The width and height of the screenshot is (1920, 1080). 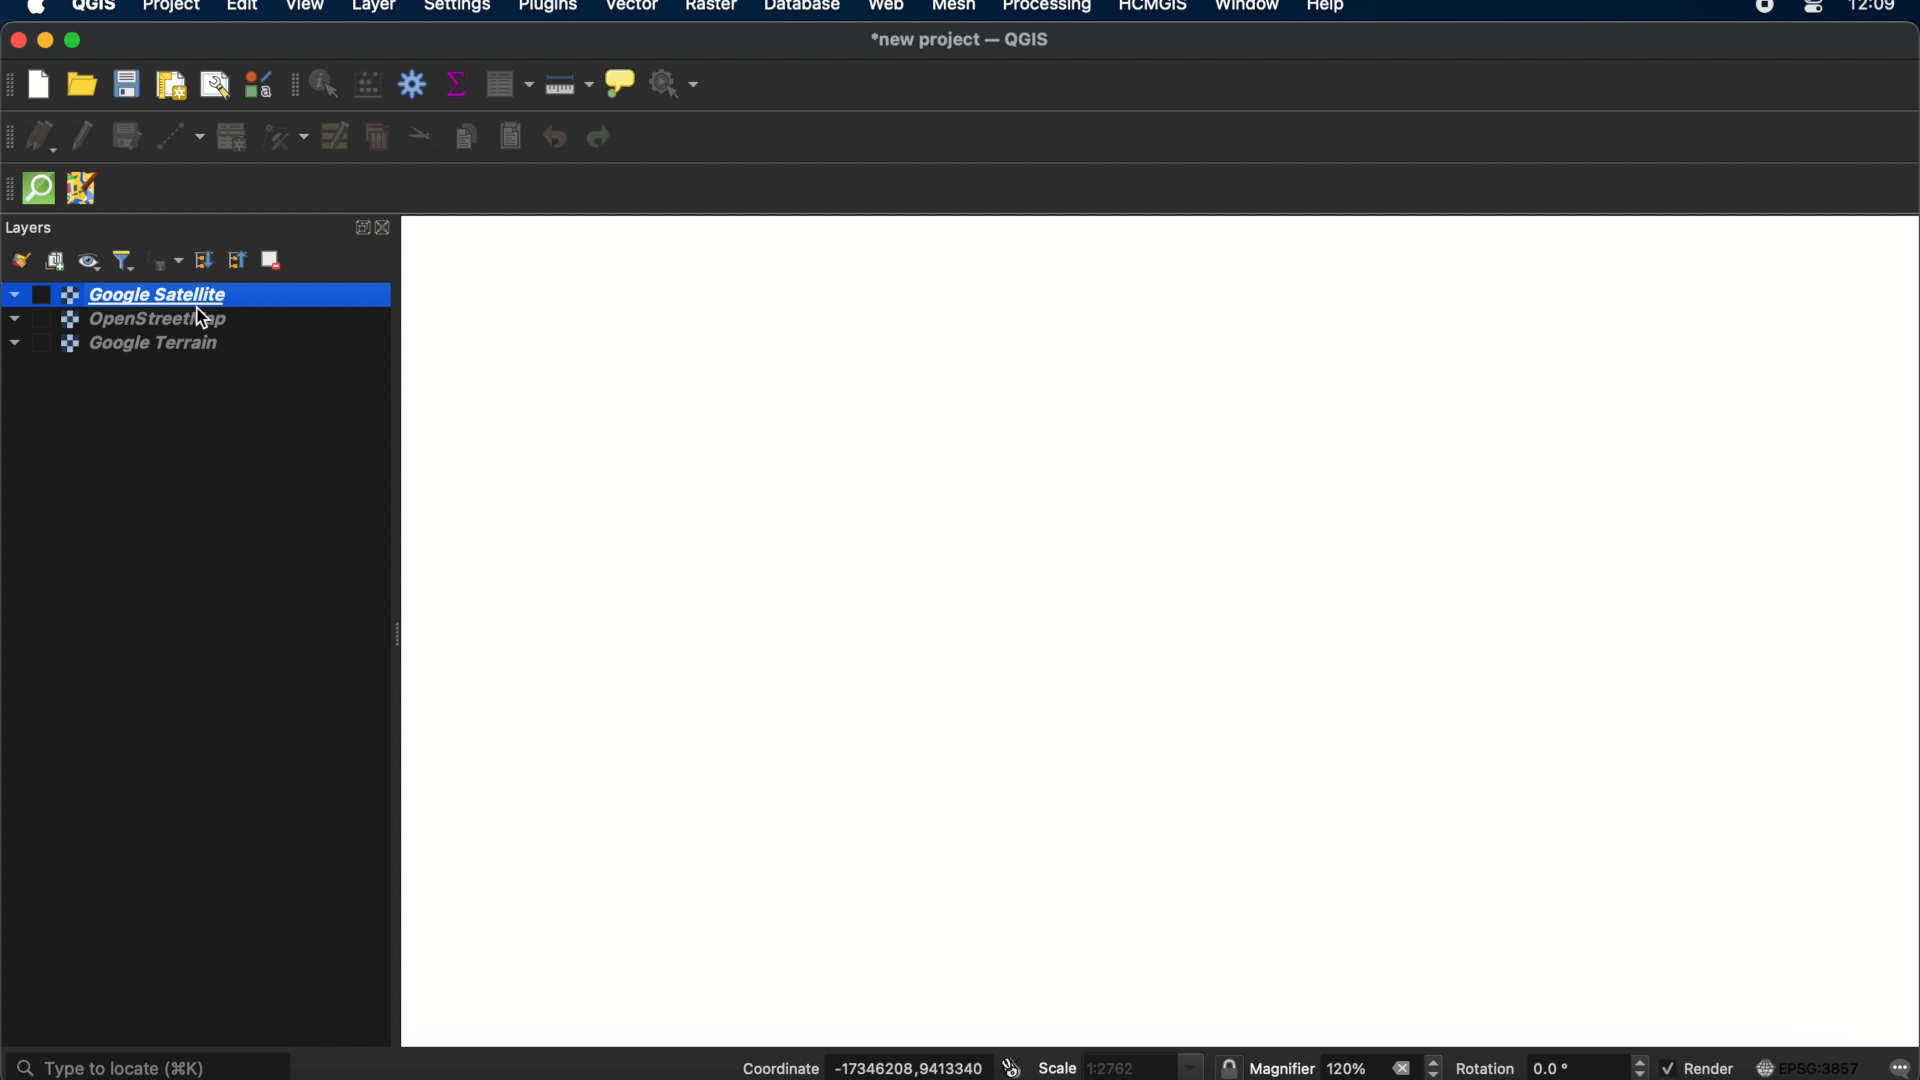 What do you see at coordinates (1641, 1067) in the screenshot?
I see `rotation` at bounding box center [1641, 1067].